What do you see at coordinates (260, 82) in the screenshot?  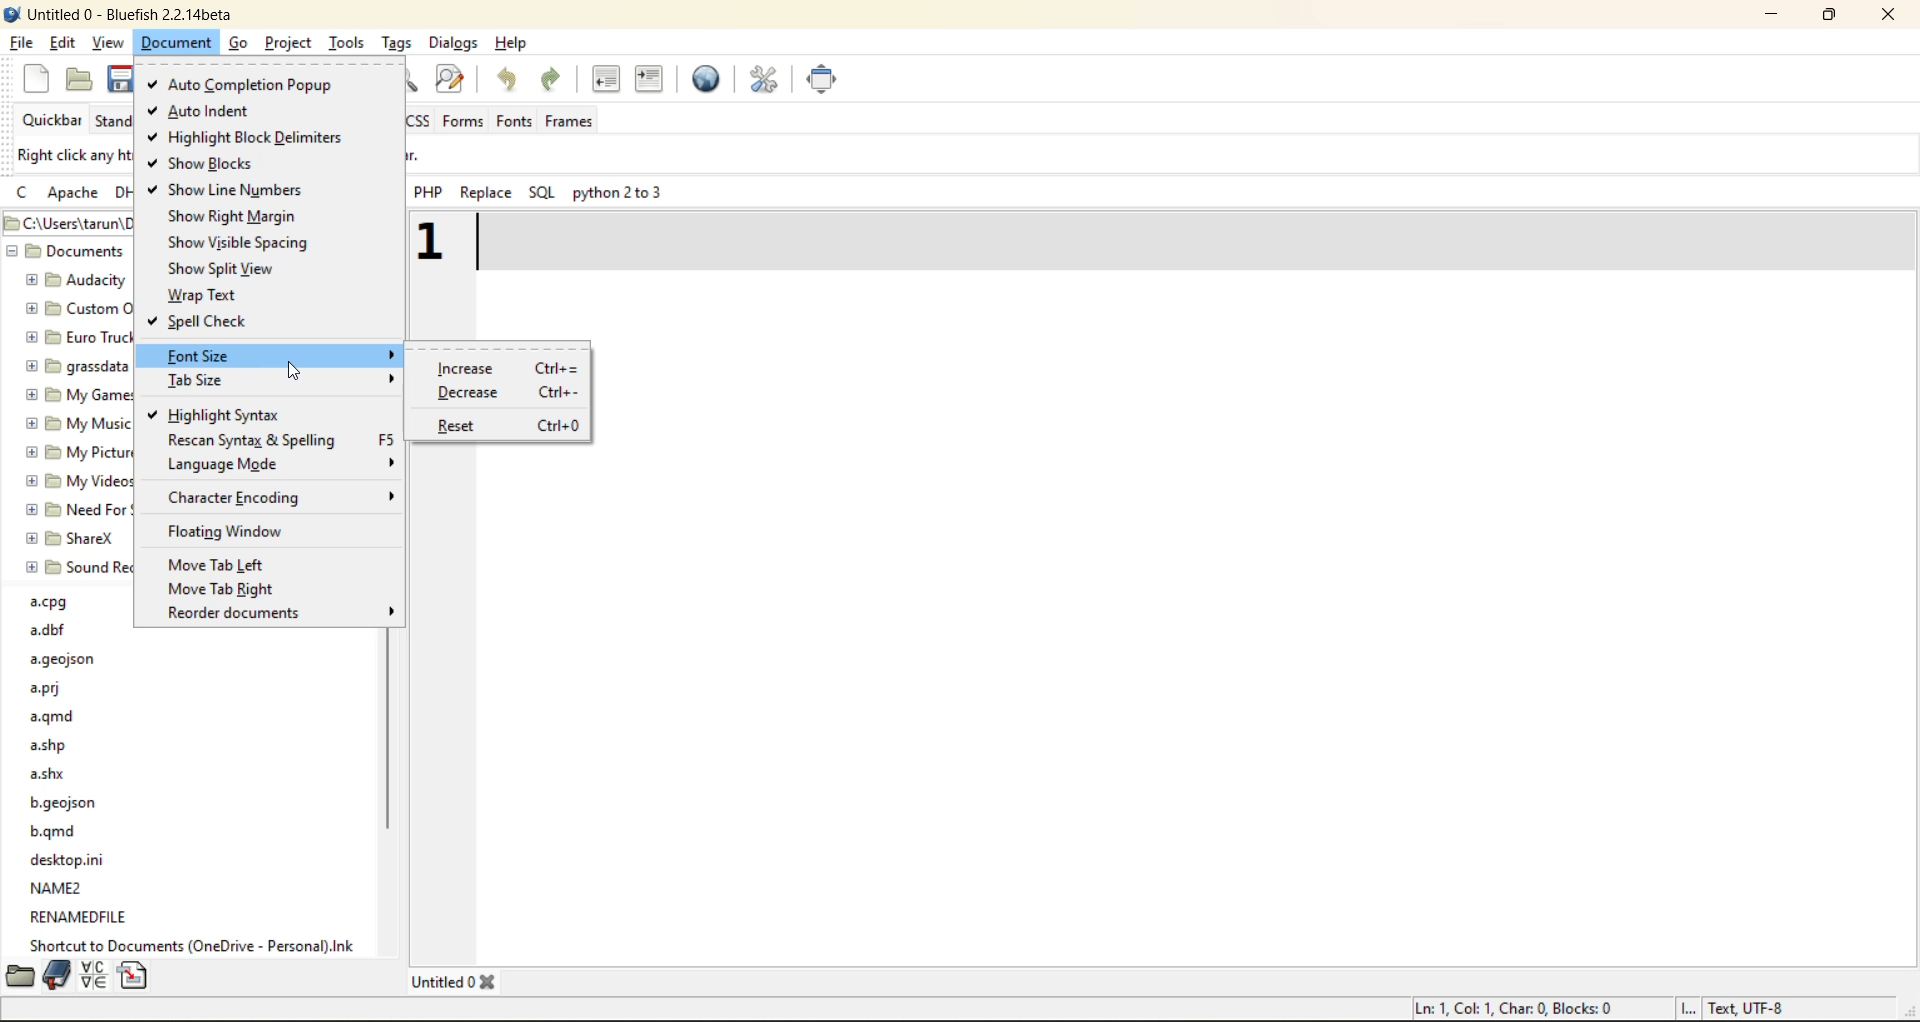 I see `auto completion popup` at bounding box center [260, 82].